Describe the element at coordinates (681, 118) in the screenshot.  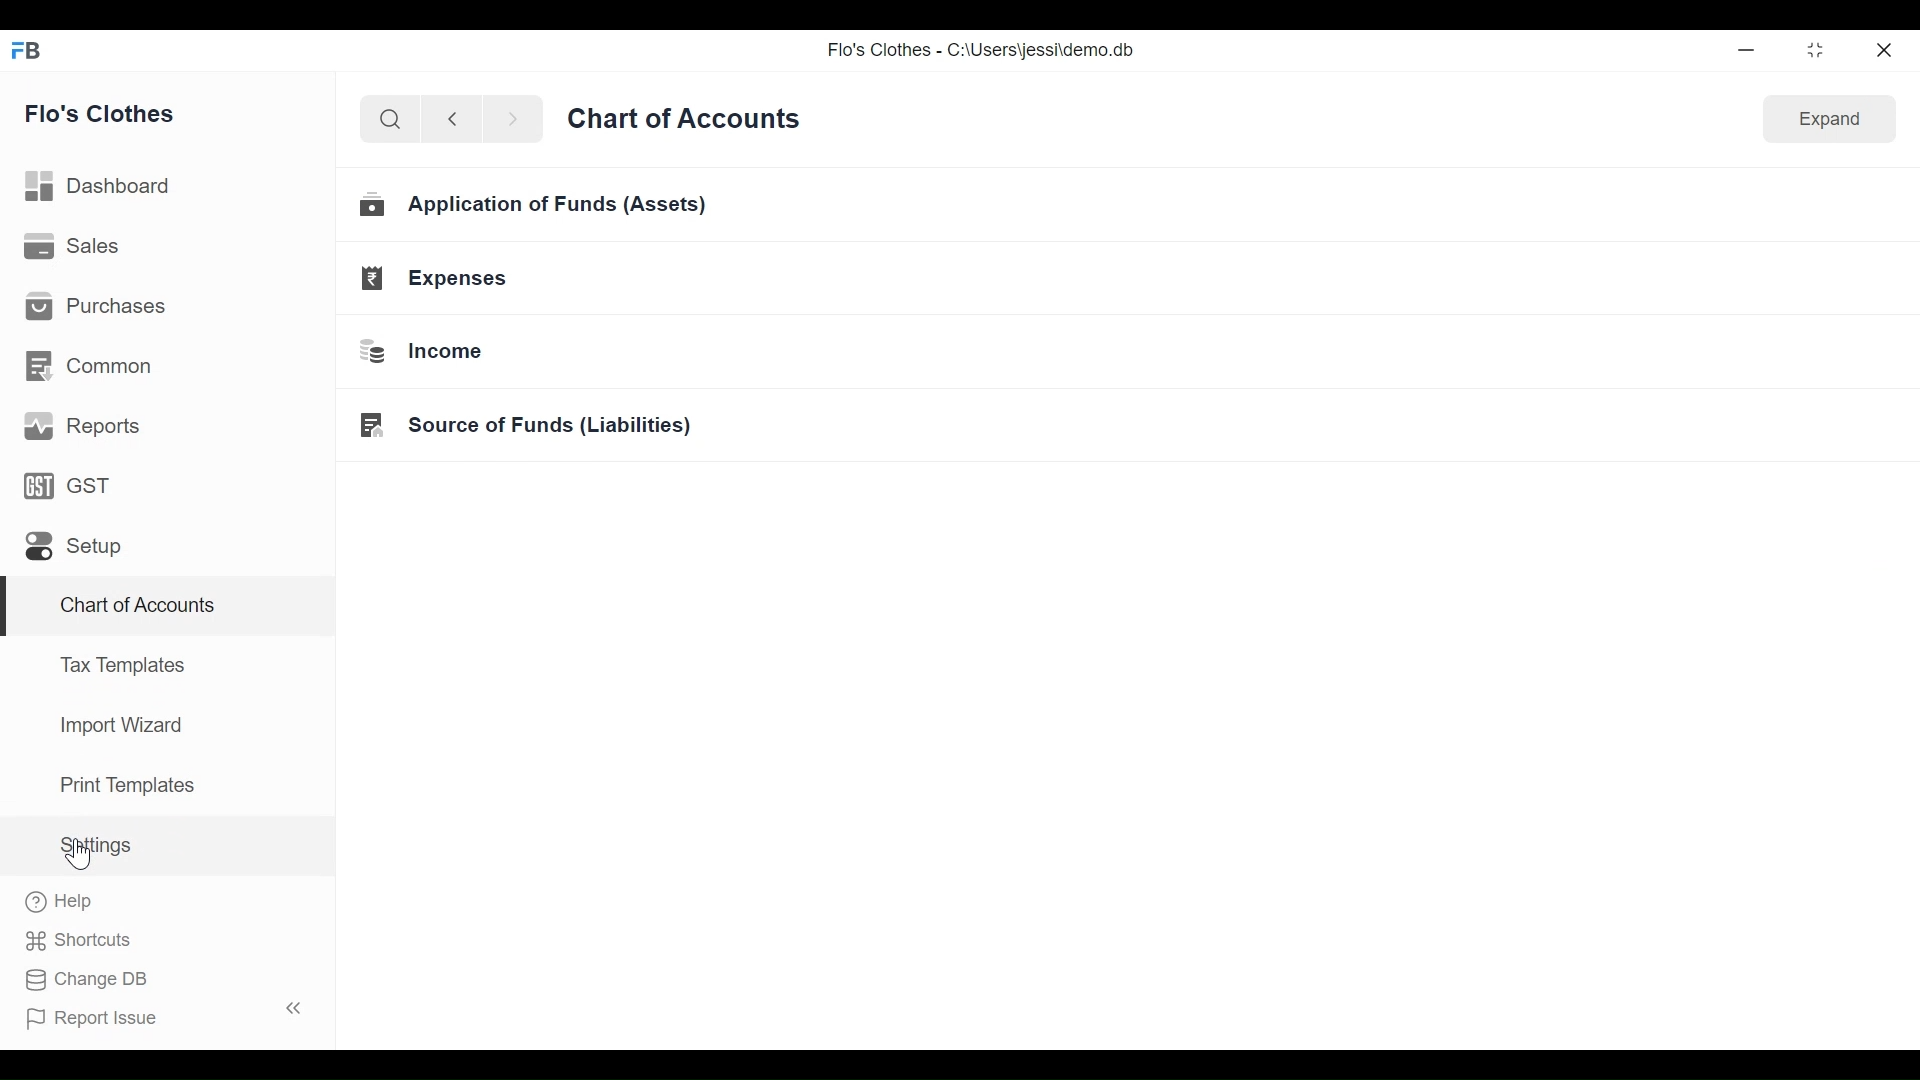
I see `Chart of Accounts` at that location.